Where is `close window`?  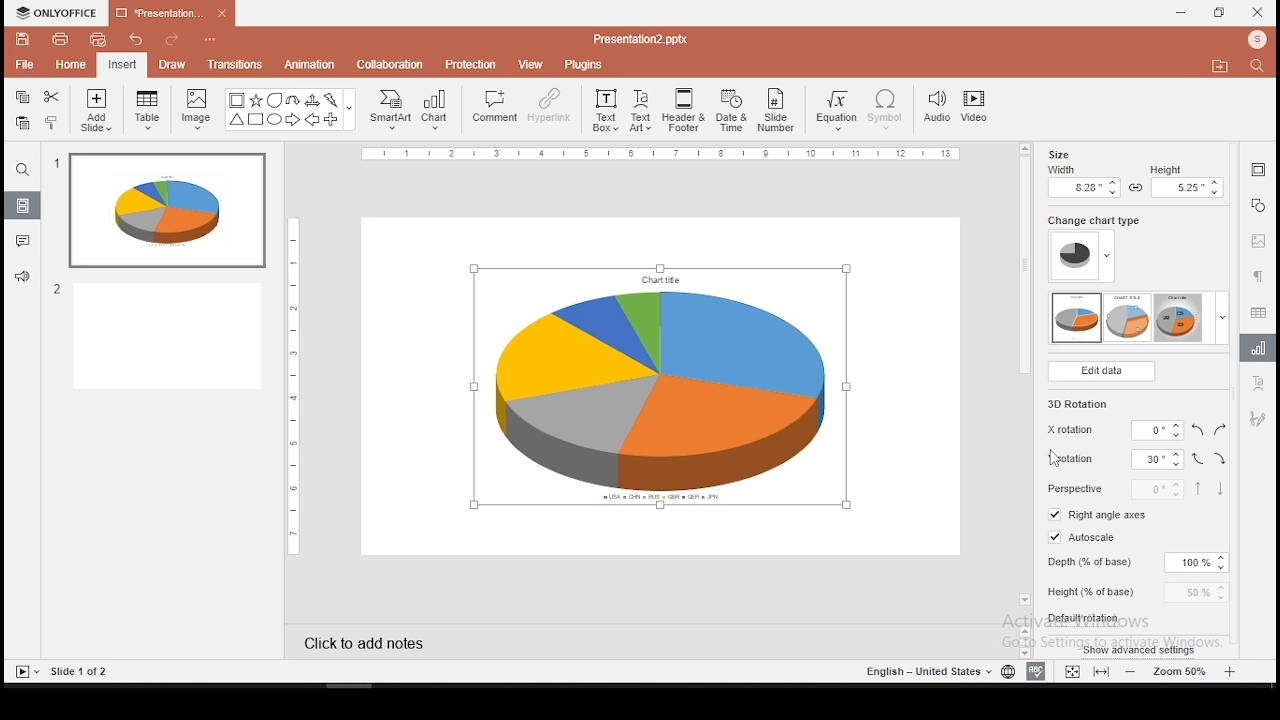 close window is located at coordinates (1258, 13).